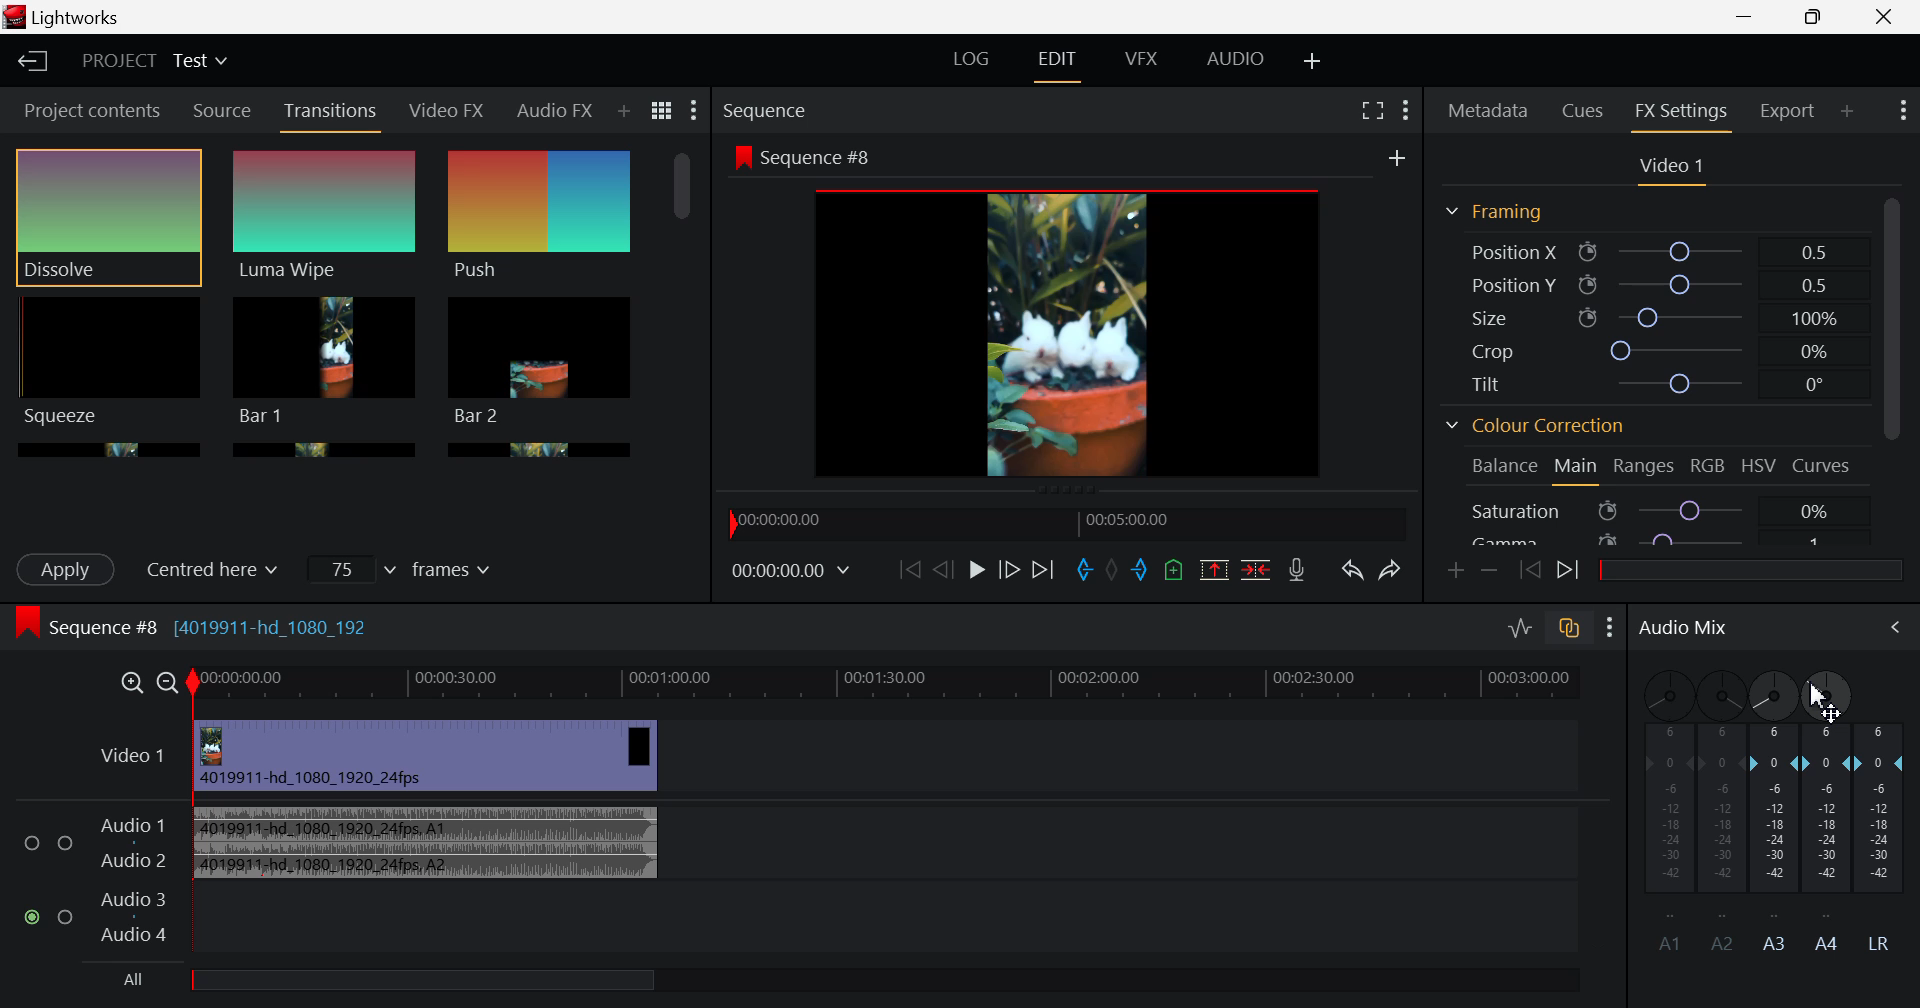 This screenshot has width=1920, height=1008. Describe the element at coordinates (145, 683) in the screenshot. I see `Timeline Zoom In/Out` at that location.